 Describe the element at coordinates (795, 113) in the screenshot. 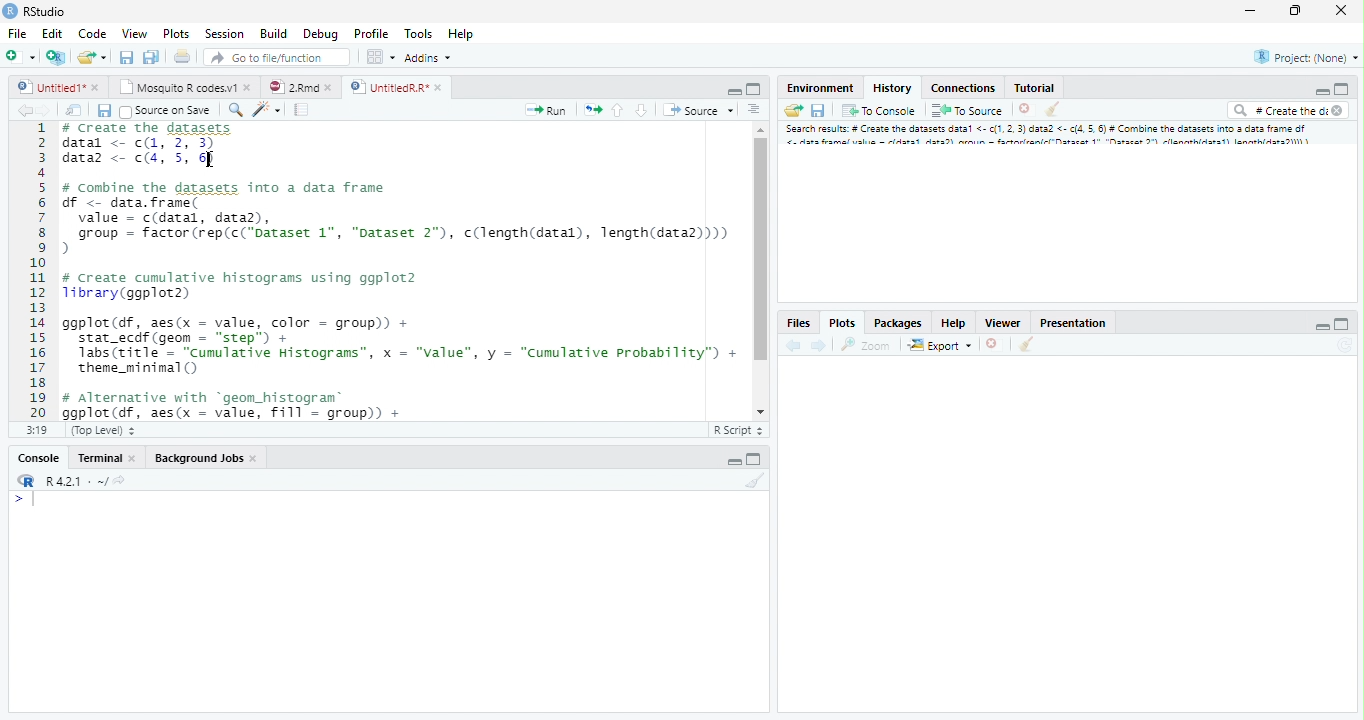

I see `Load Workspace` at that location.